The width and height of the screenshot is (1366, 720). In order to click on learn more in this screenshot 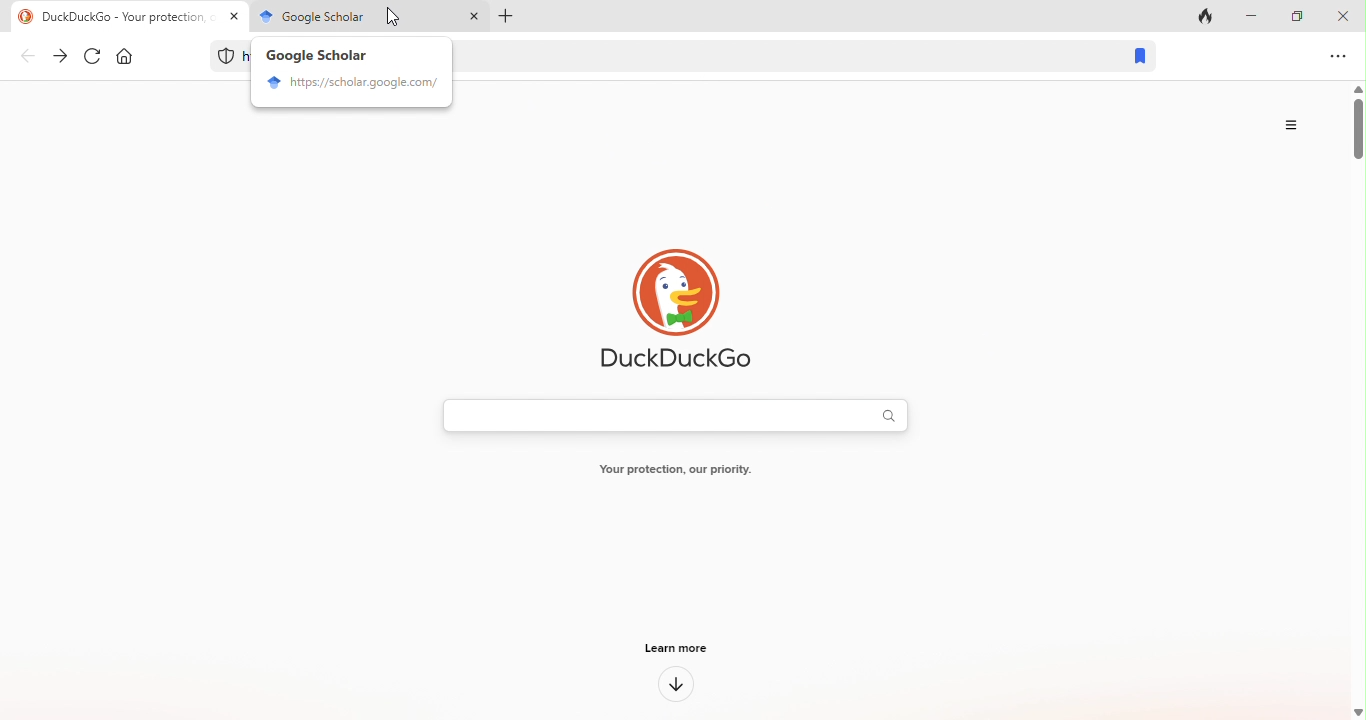, I will do `click(678, 684)`.